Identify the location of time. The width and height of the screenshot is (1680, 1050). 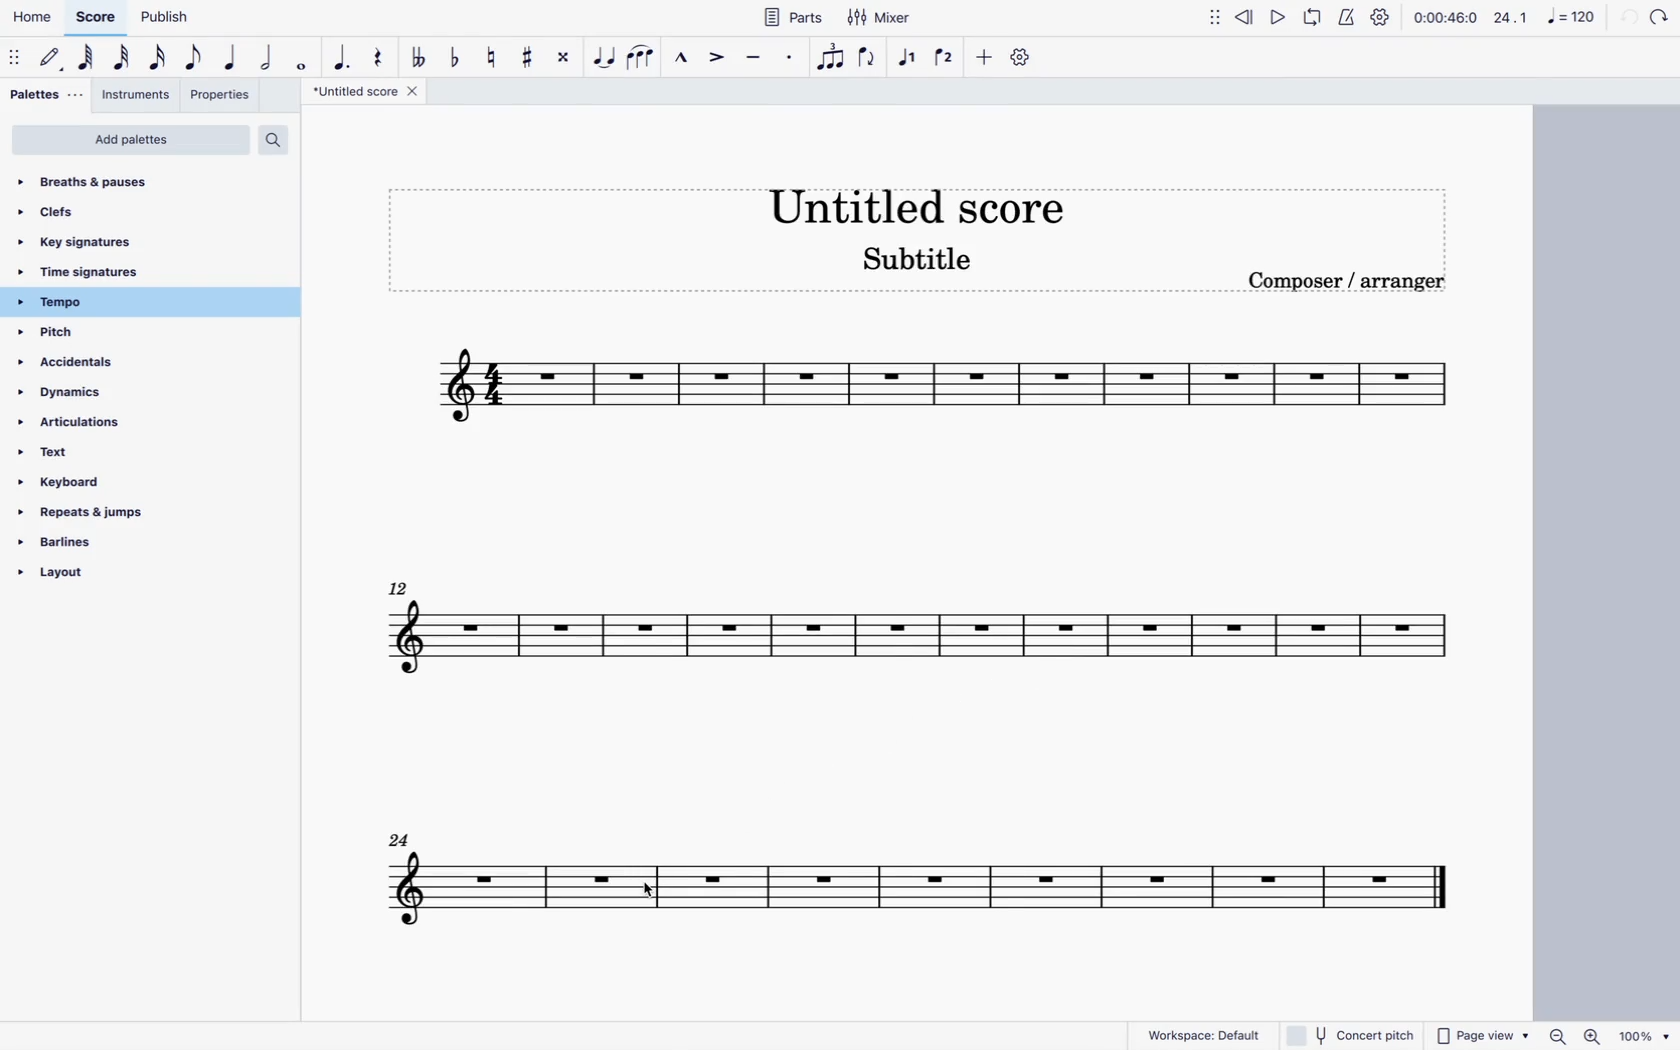
(1445, 18).